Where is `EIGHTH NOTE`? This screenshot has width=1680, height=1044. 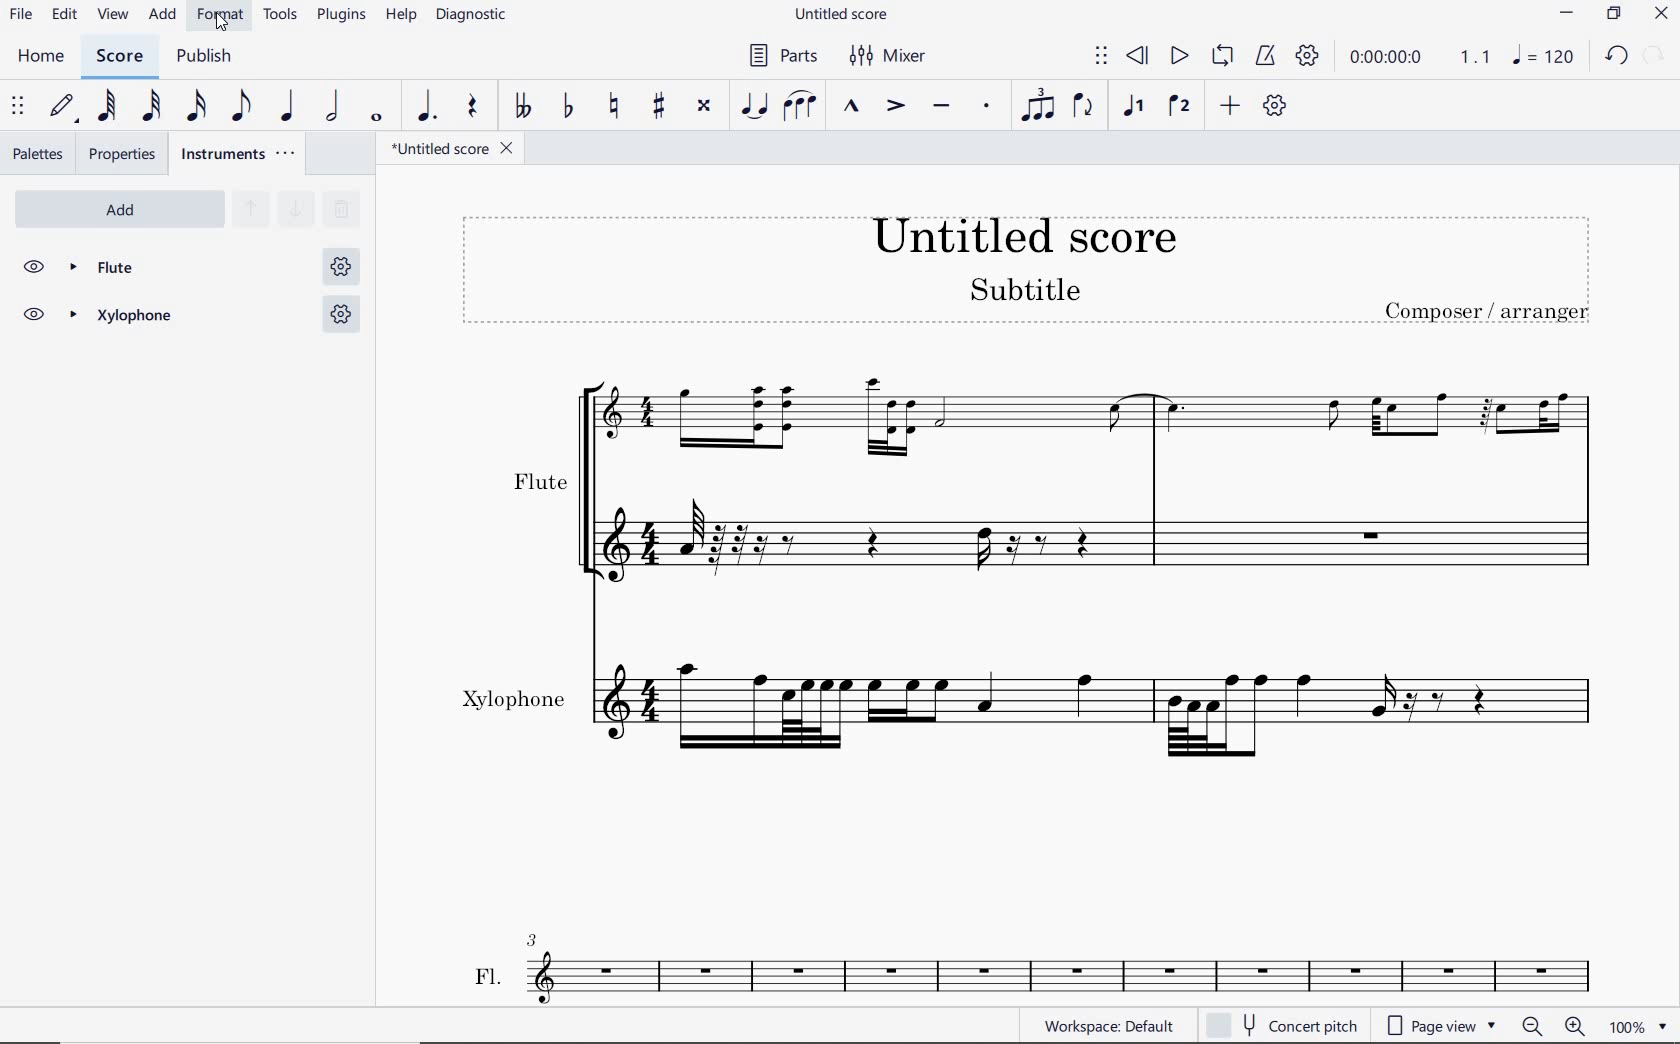
EIGHTH NOTE is located at coordinates (241, 105).